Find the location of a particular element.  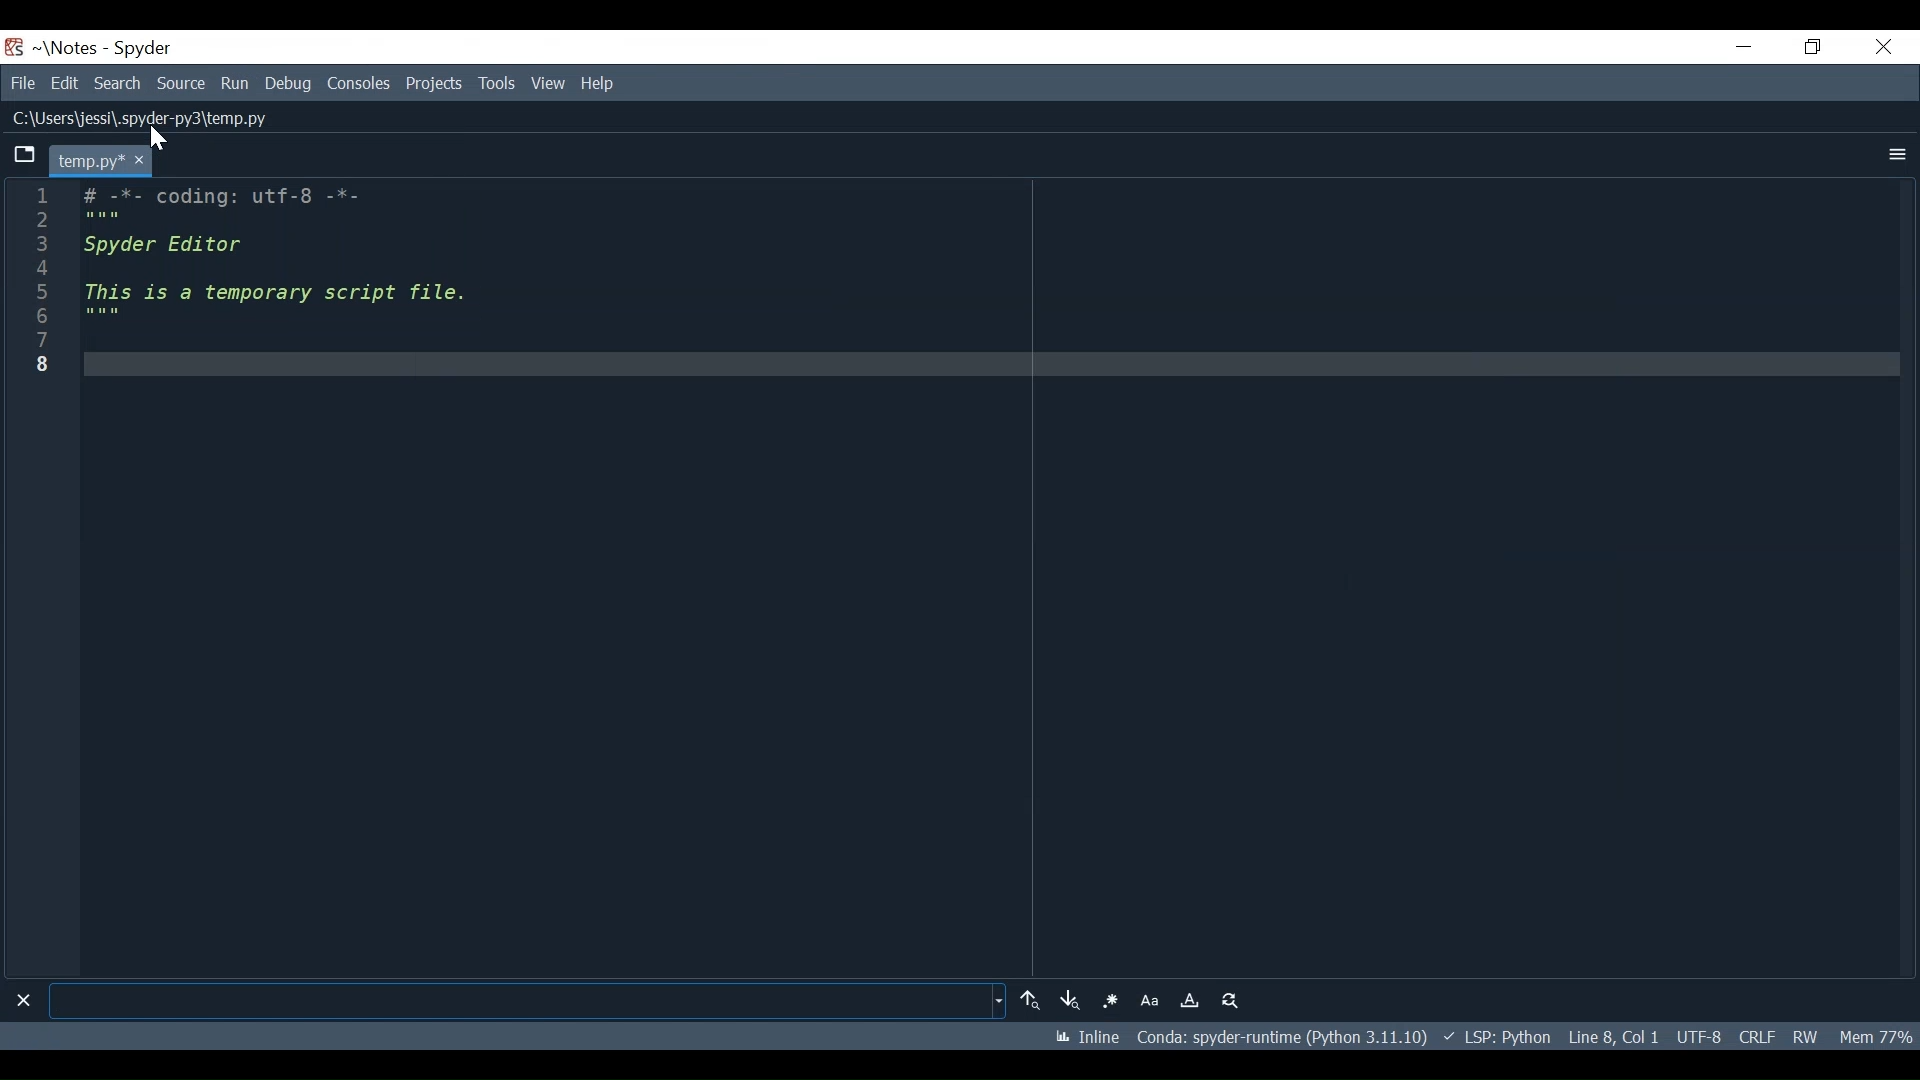

Consoles is located at coordinates (358, 84).